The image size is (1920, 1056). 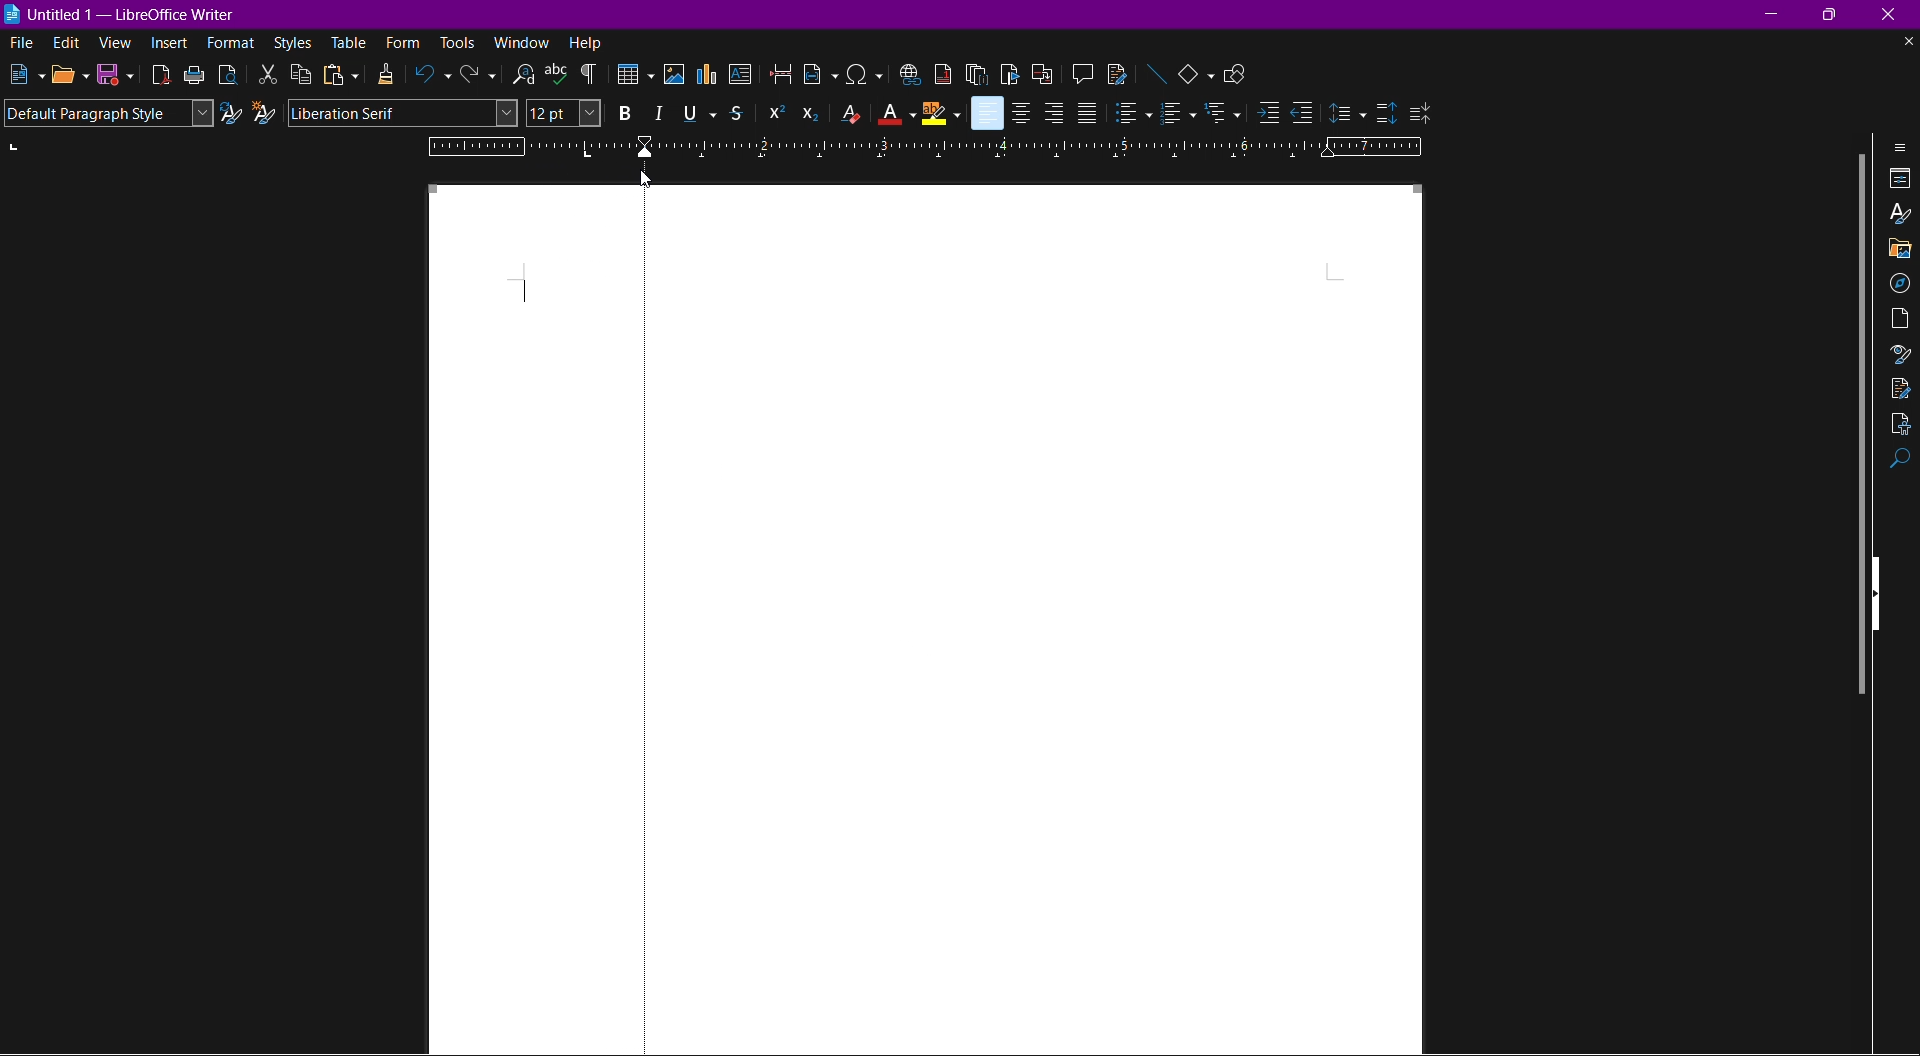 What do you see at coordinates (976, 73) in the screenshot?
I see `Insert Endnote` at bounding box center [976, 73].